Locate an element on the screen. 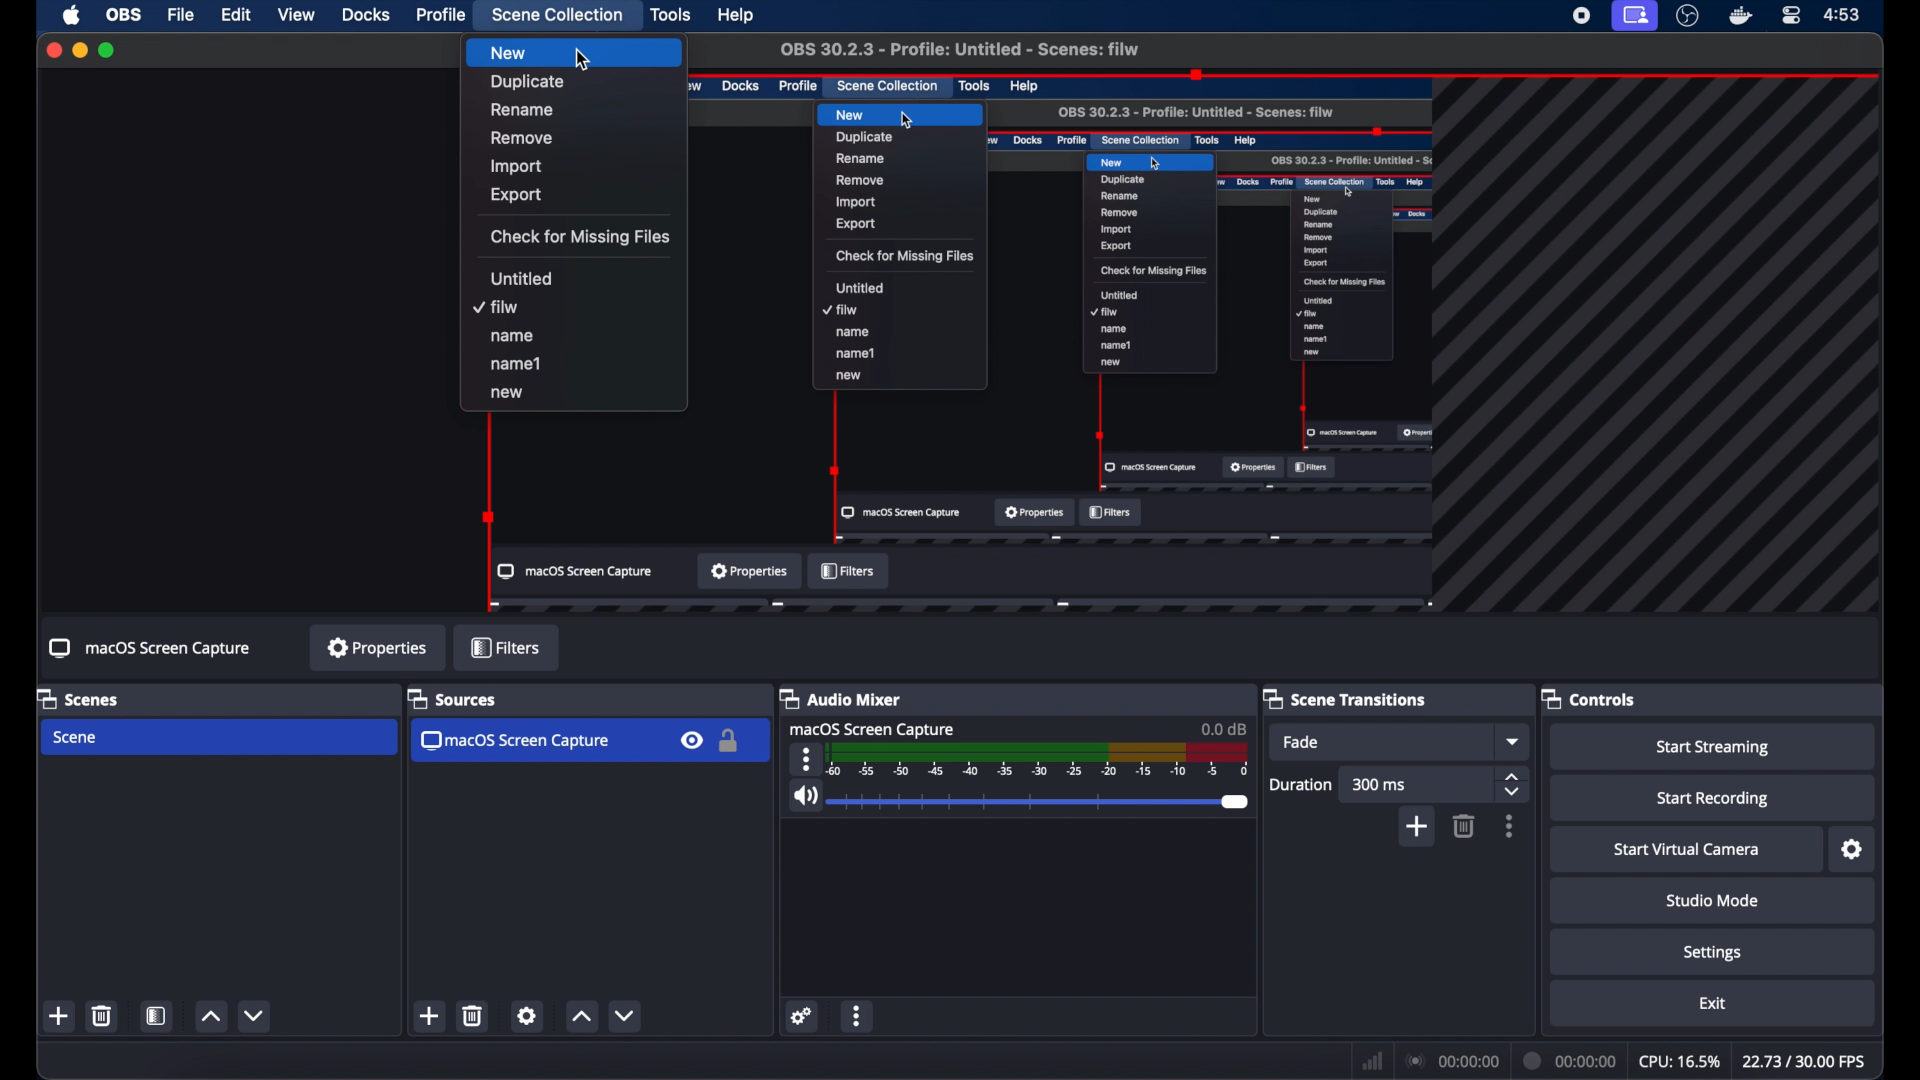  profile is located at coordinates (440, 16).